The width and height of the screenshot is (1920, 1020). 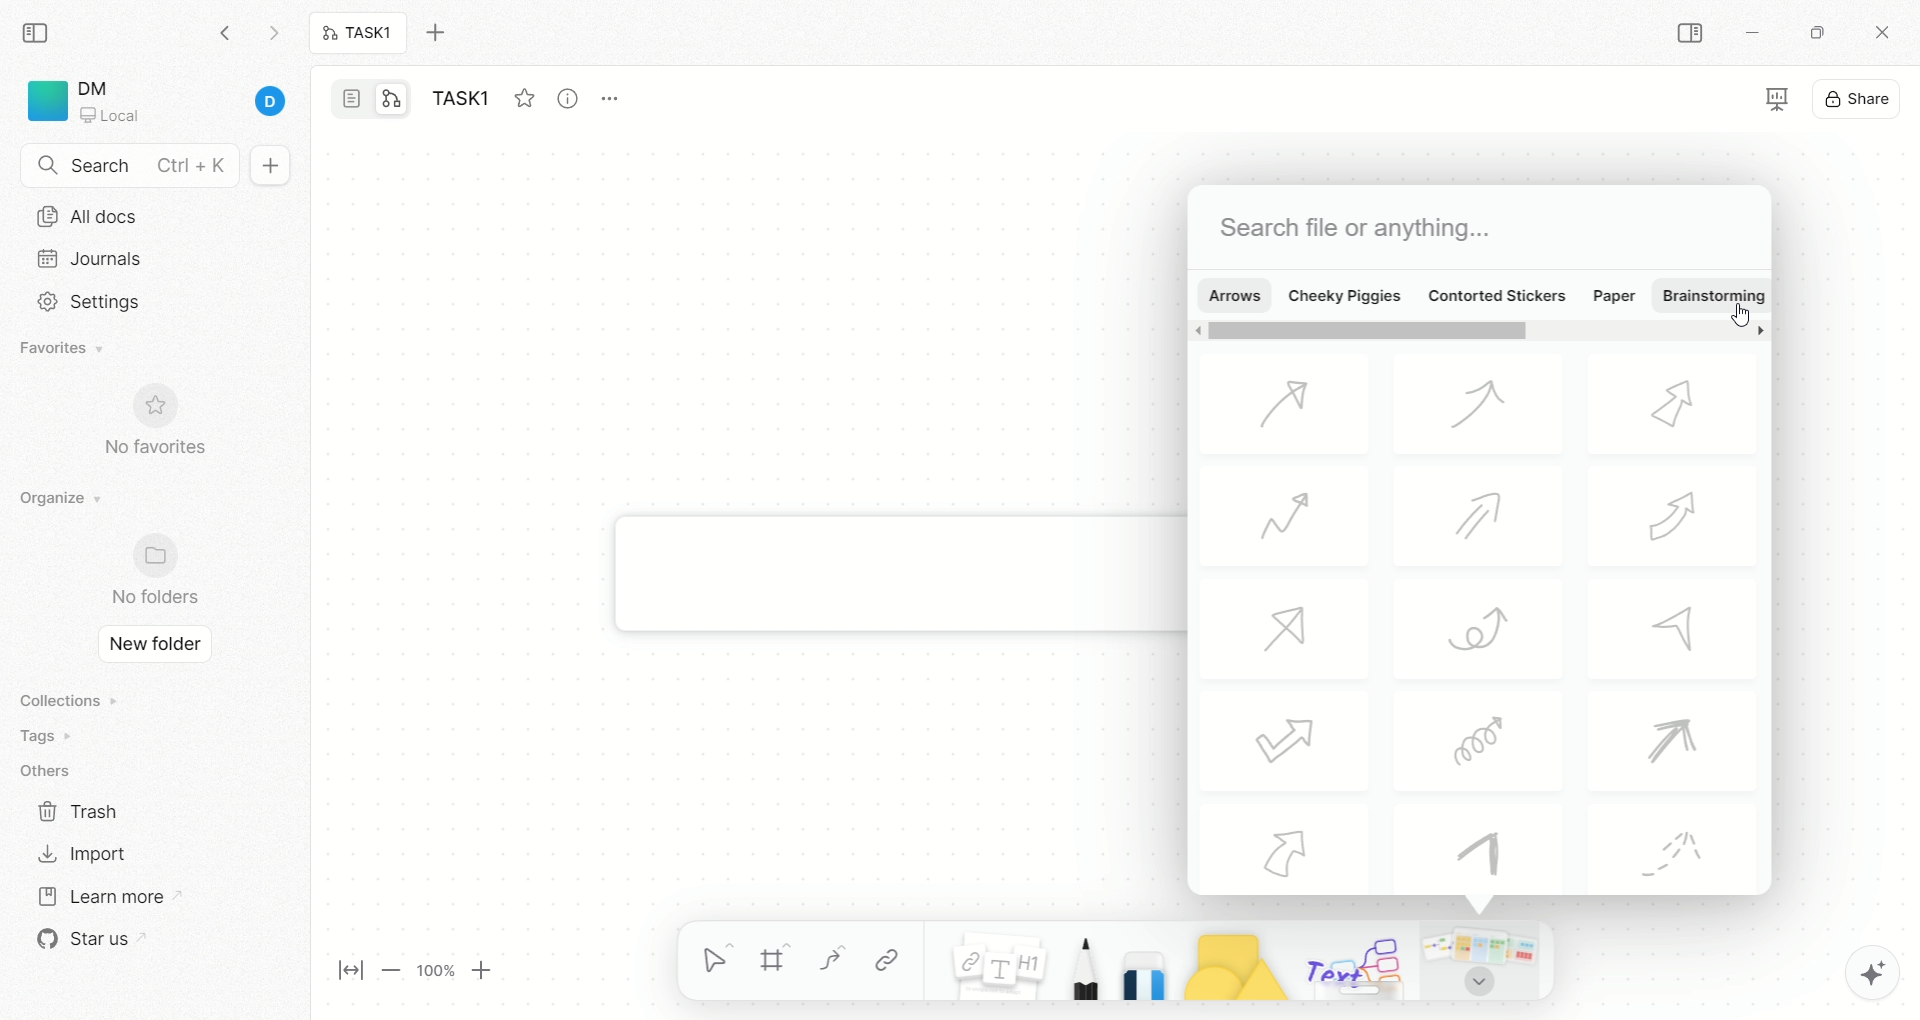 What do you see at coordinates (1497, 294) in the screenshot?
I see `contorted stickers` at bounding box center [1497, 294].